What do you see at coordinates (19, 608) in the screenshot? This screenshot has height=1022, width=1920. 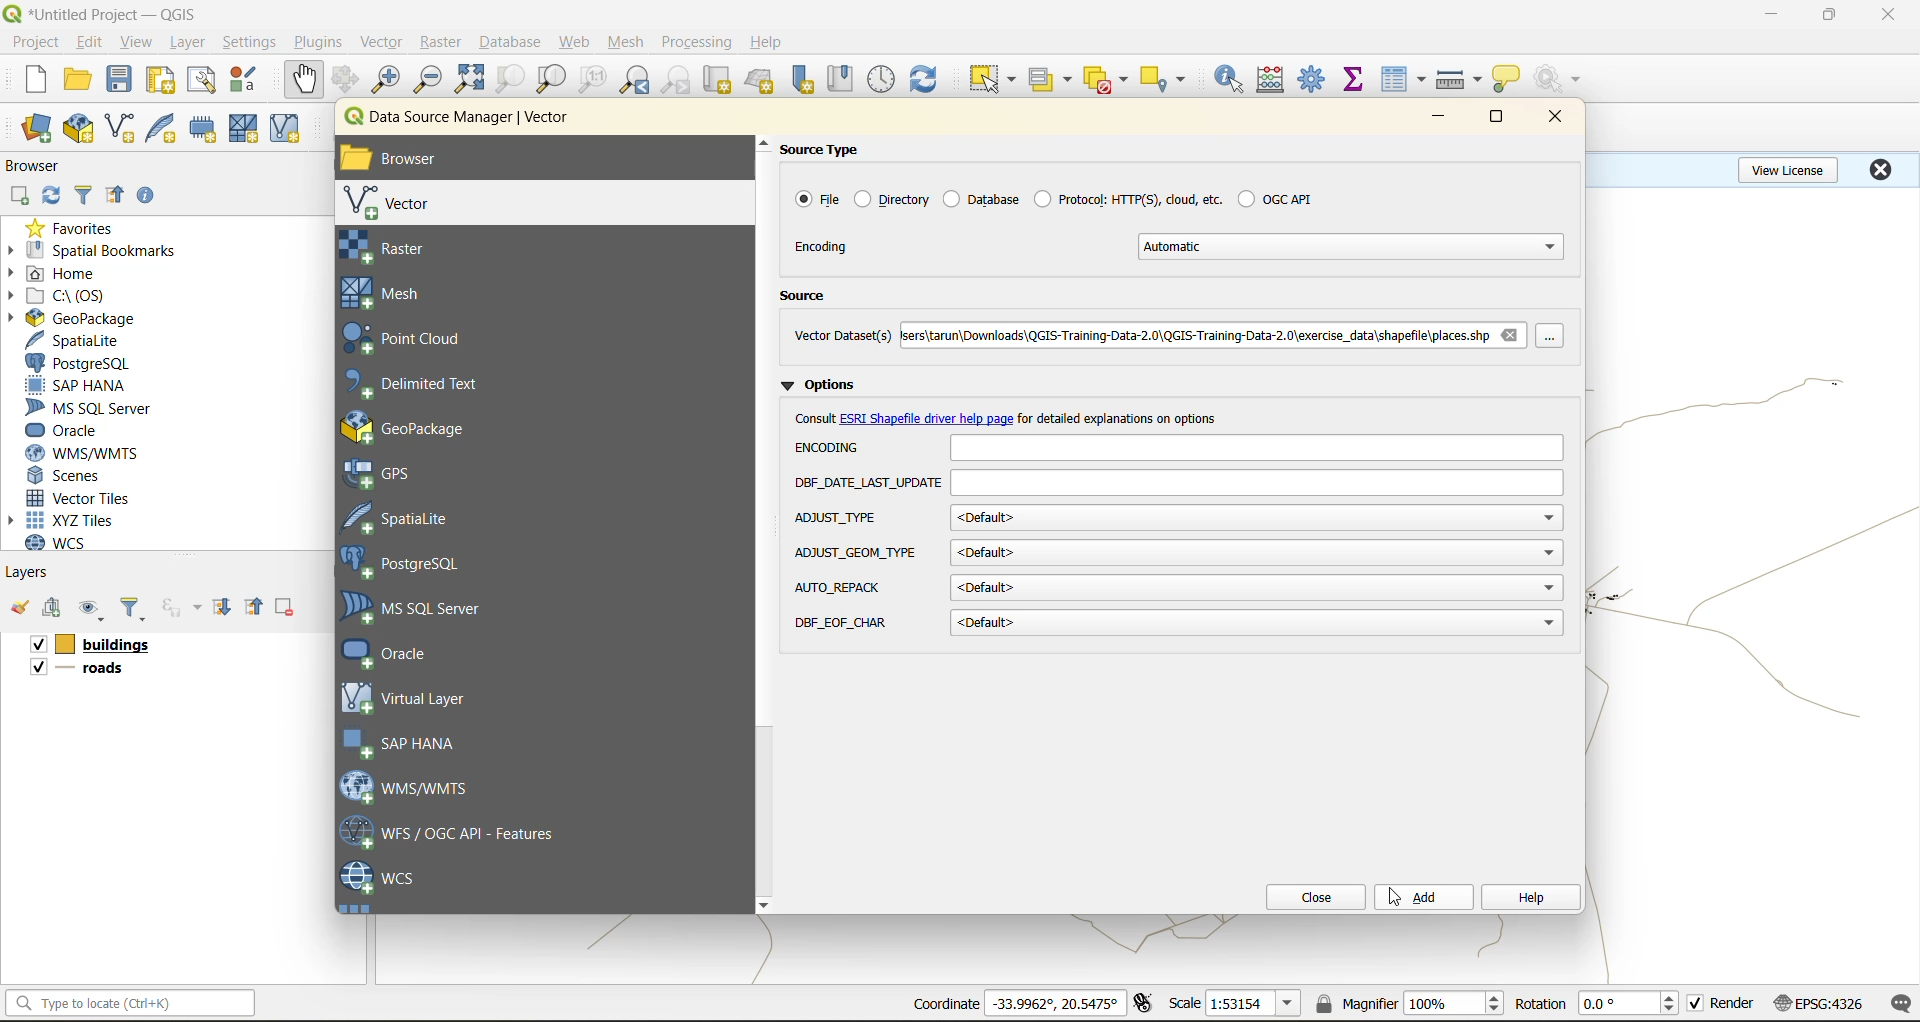 I see `open` at bounding box center [19, 608].